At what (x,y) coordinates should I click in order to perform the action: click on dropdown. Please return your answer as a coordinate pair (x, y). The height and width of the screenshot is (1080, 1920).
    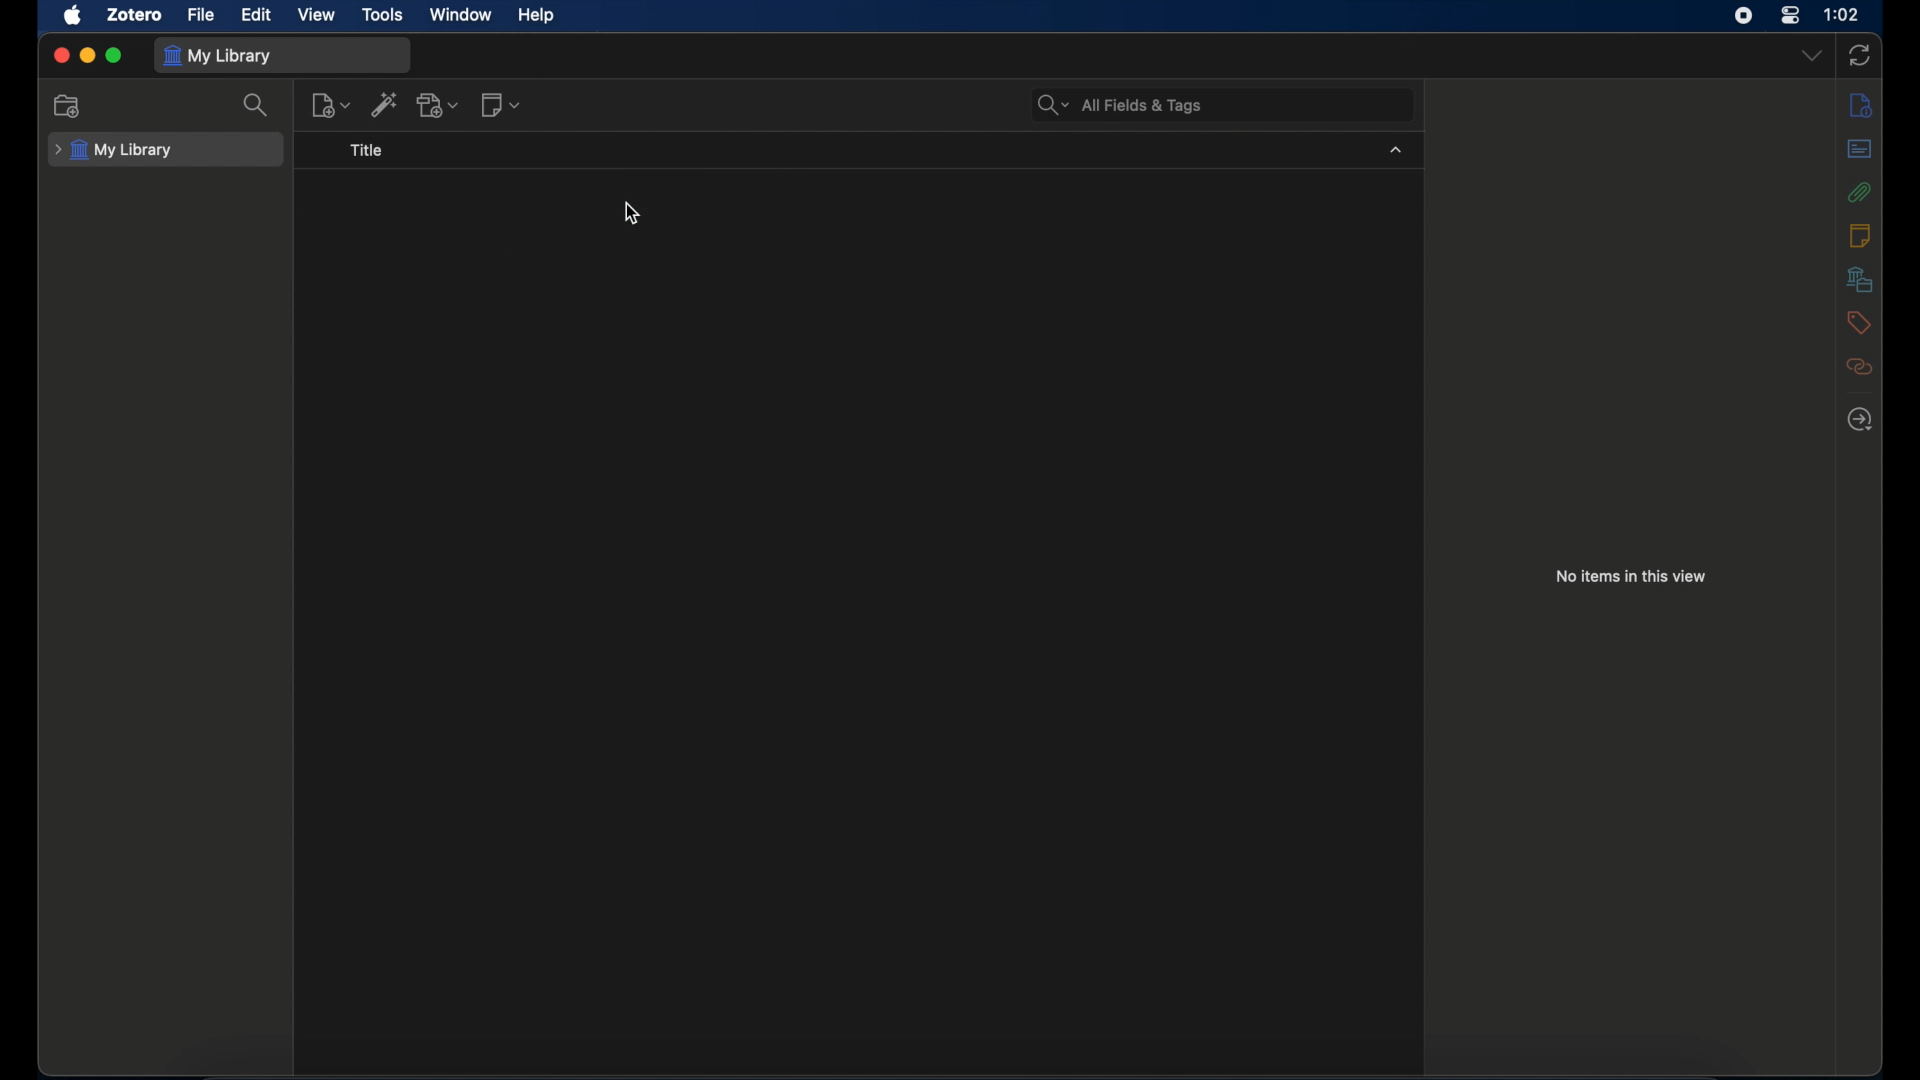
    Looking at the image, I should click on (1396, 150).